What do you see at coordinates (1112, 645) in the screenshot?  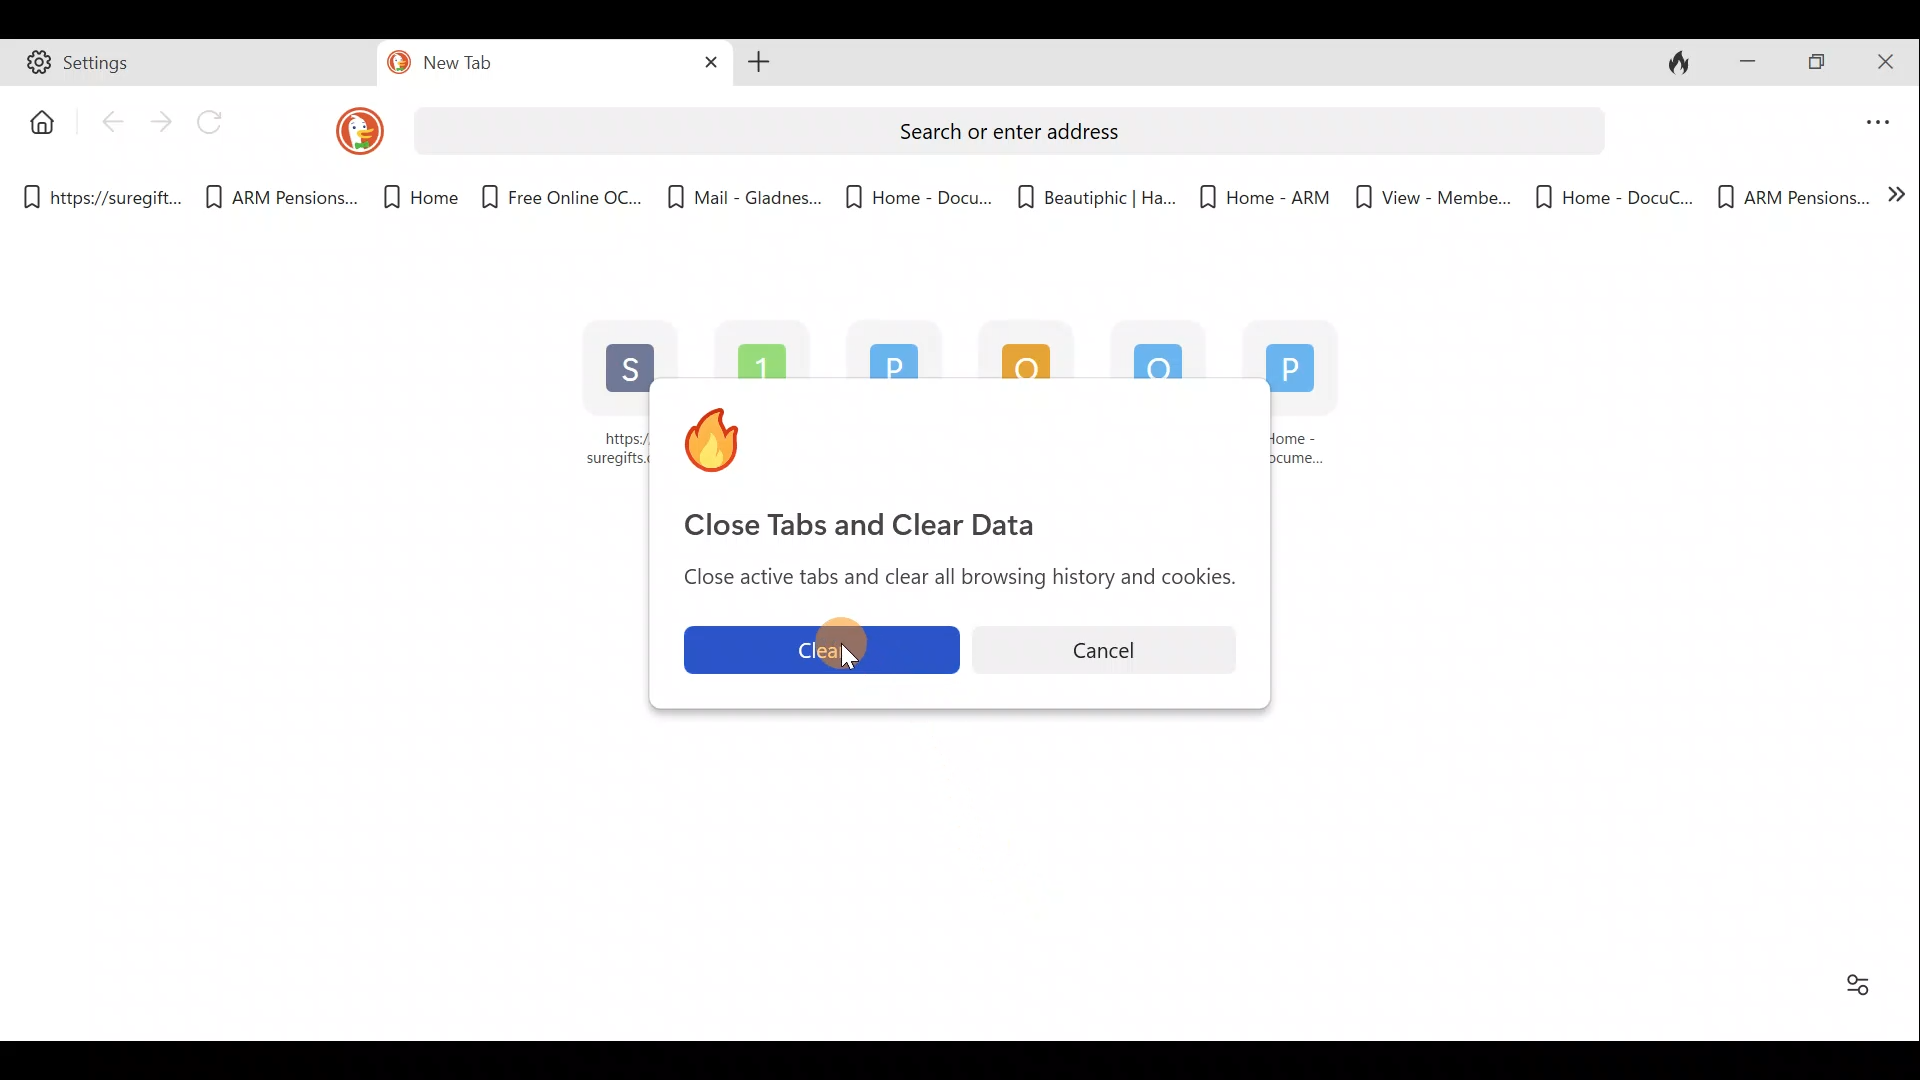 I see `Cancel` at bounding box center [1112, 645].